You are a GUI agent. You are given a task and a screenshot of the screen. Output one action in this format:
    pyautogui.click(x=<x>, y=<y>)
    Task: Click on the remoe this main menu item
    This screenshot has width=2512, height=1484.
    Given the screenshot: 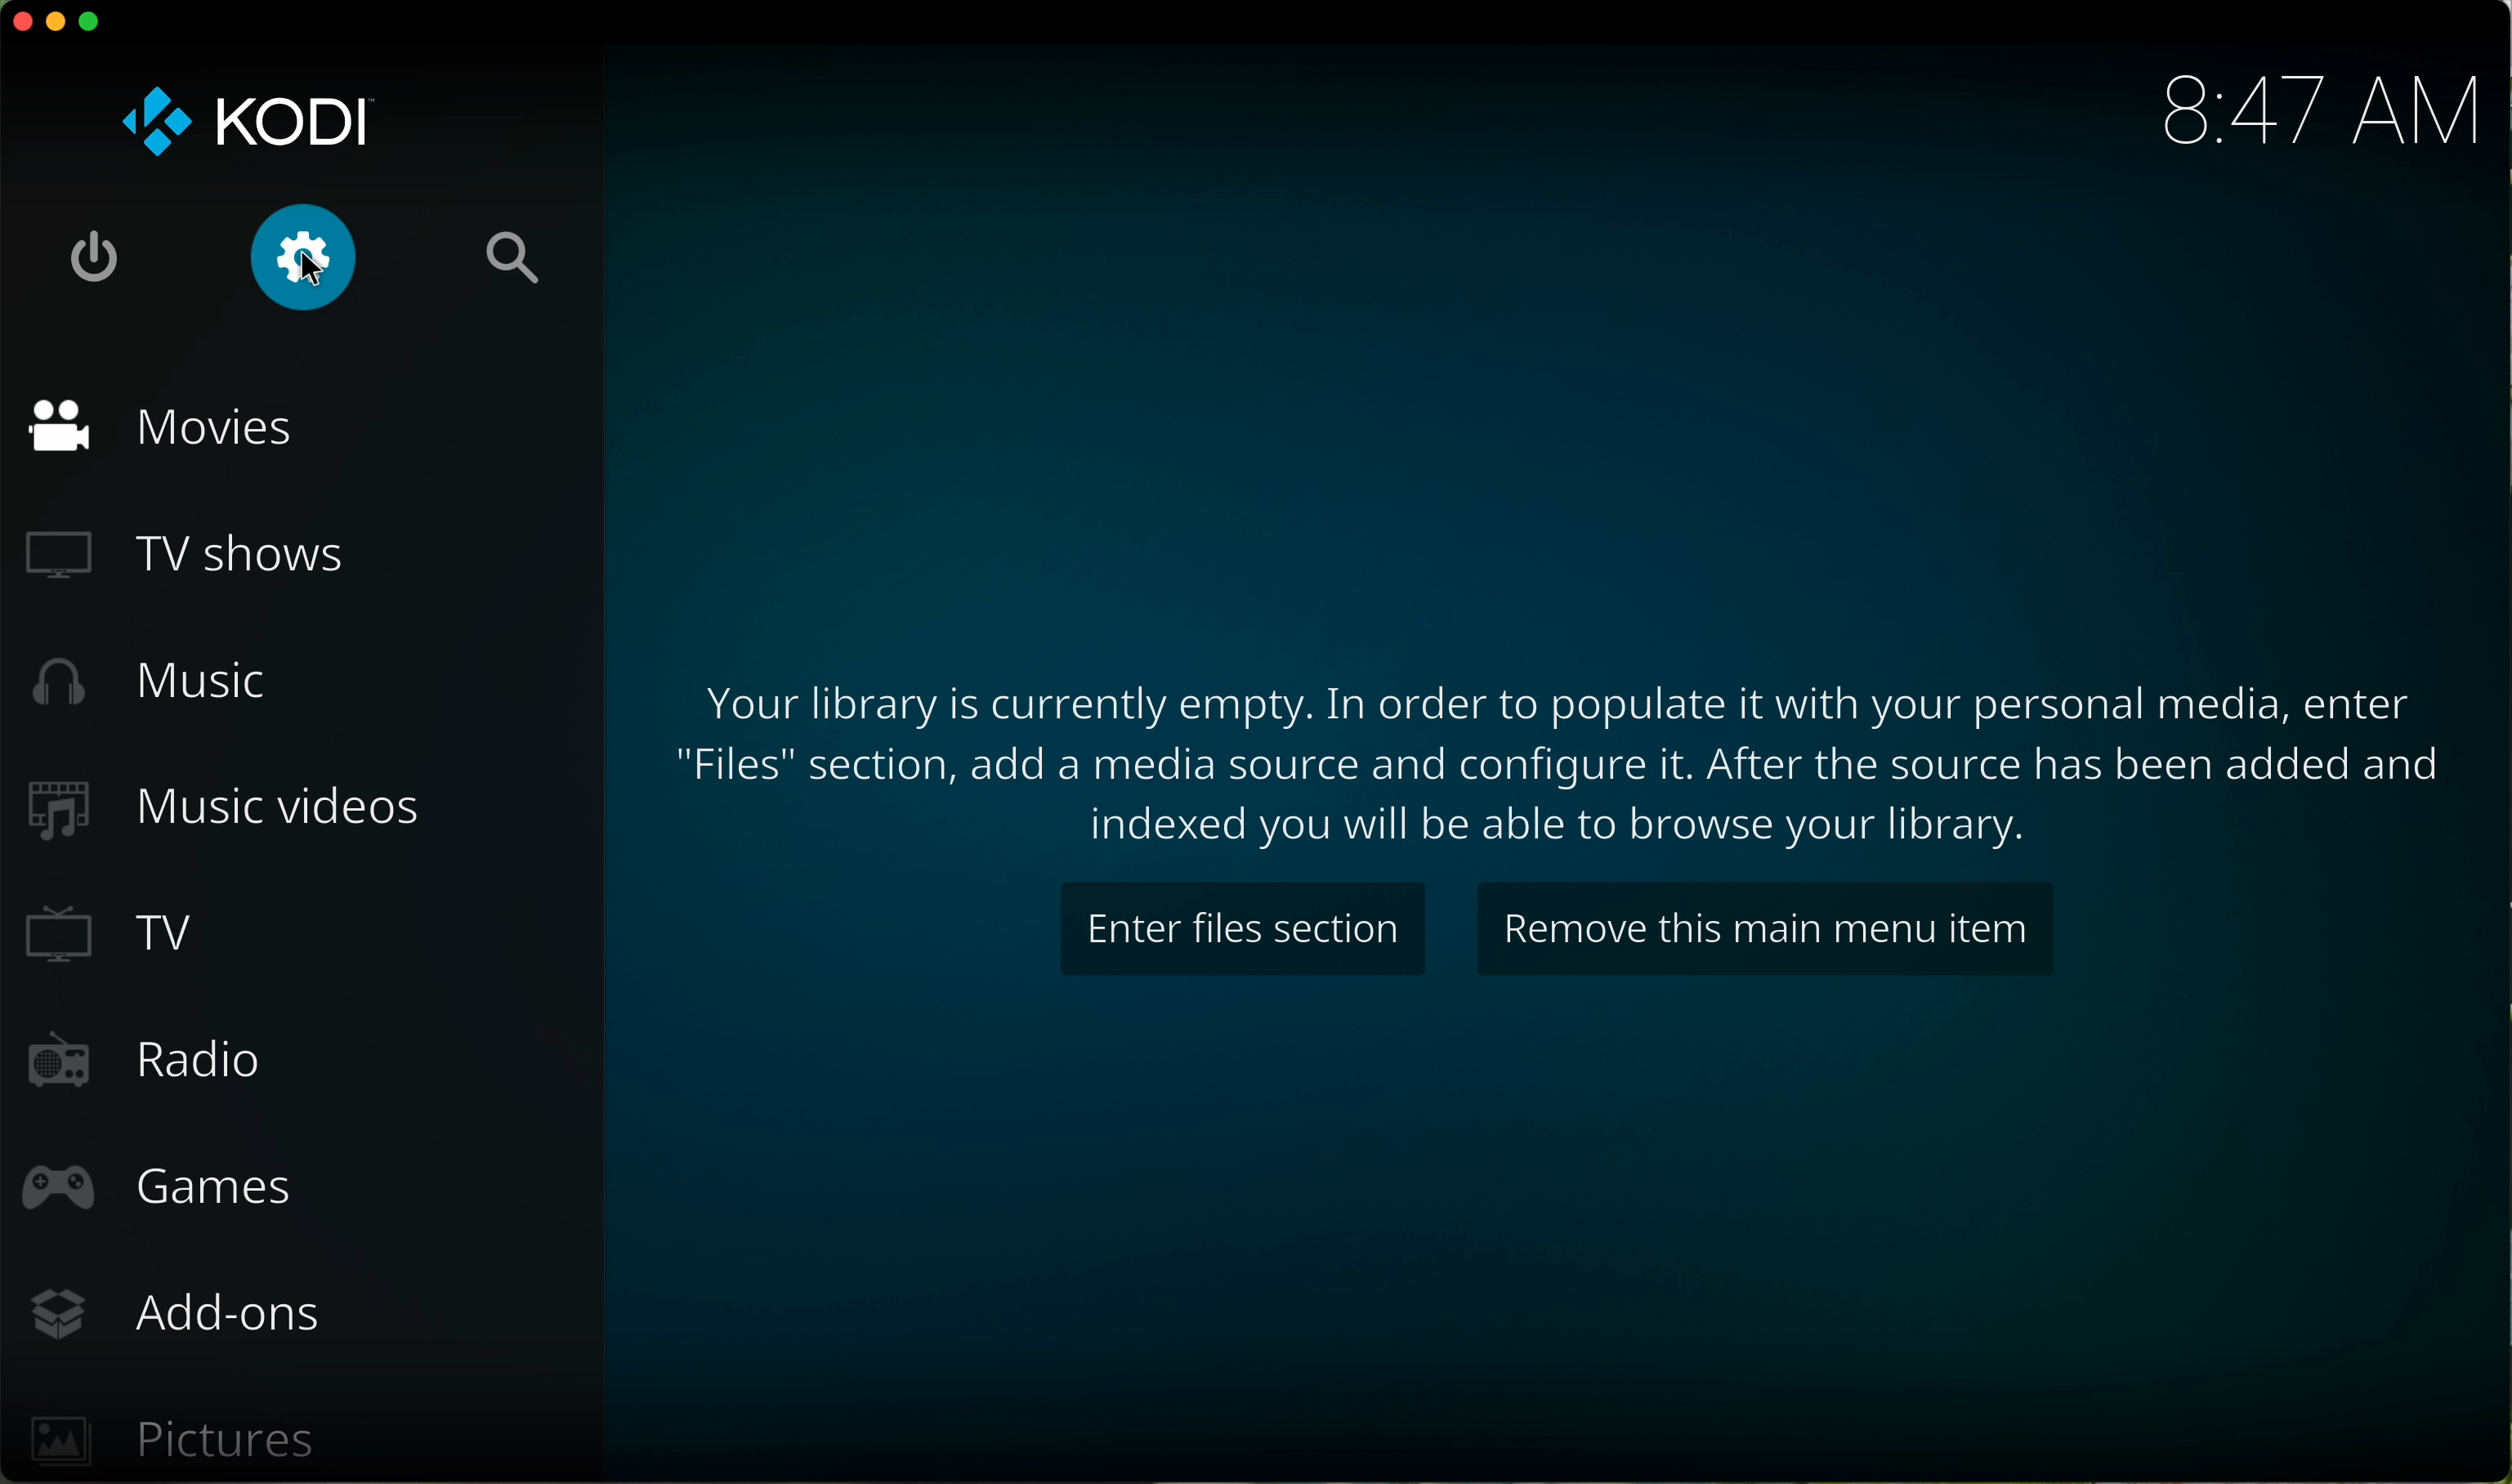 What is the action you would take?
    pyautogui.click(x=1766, y=926)
    